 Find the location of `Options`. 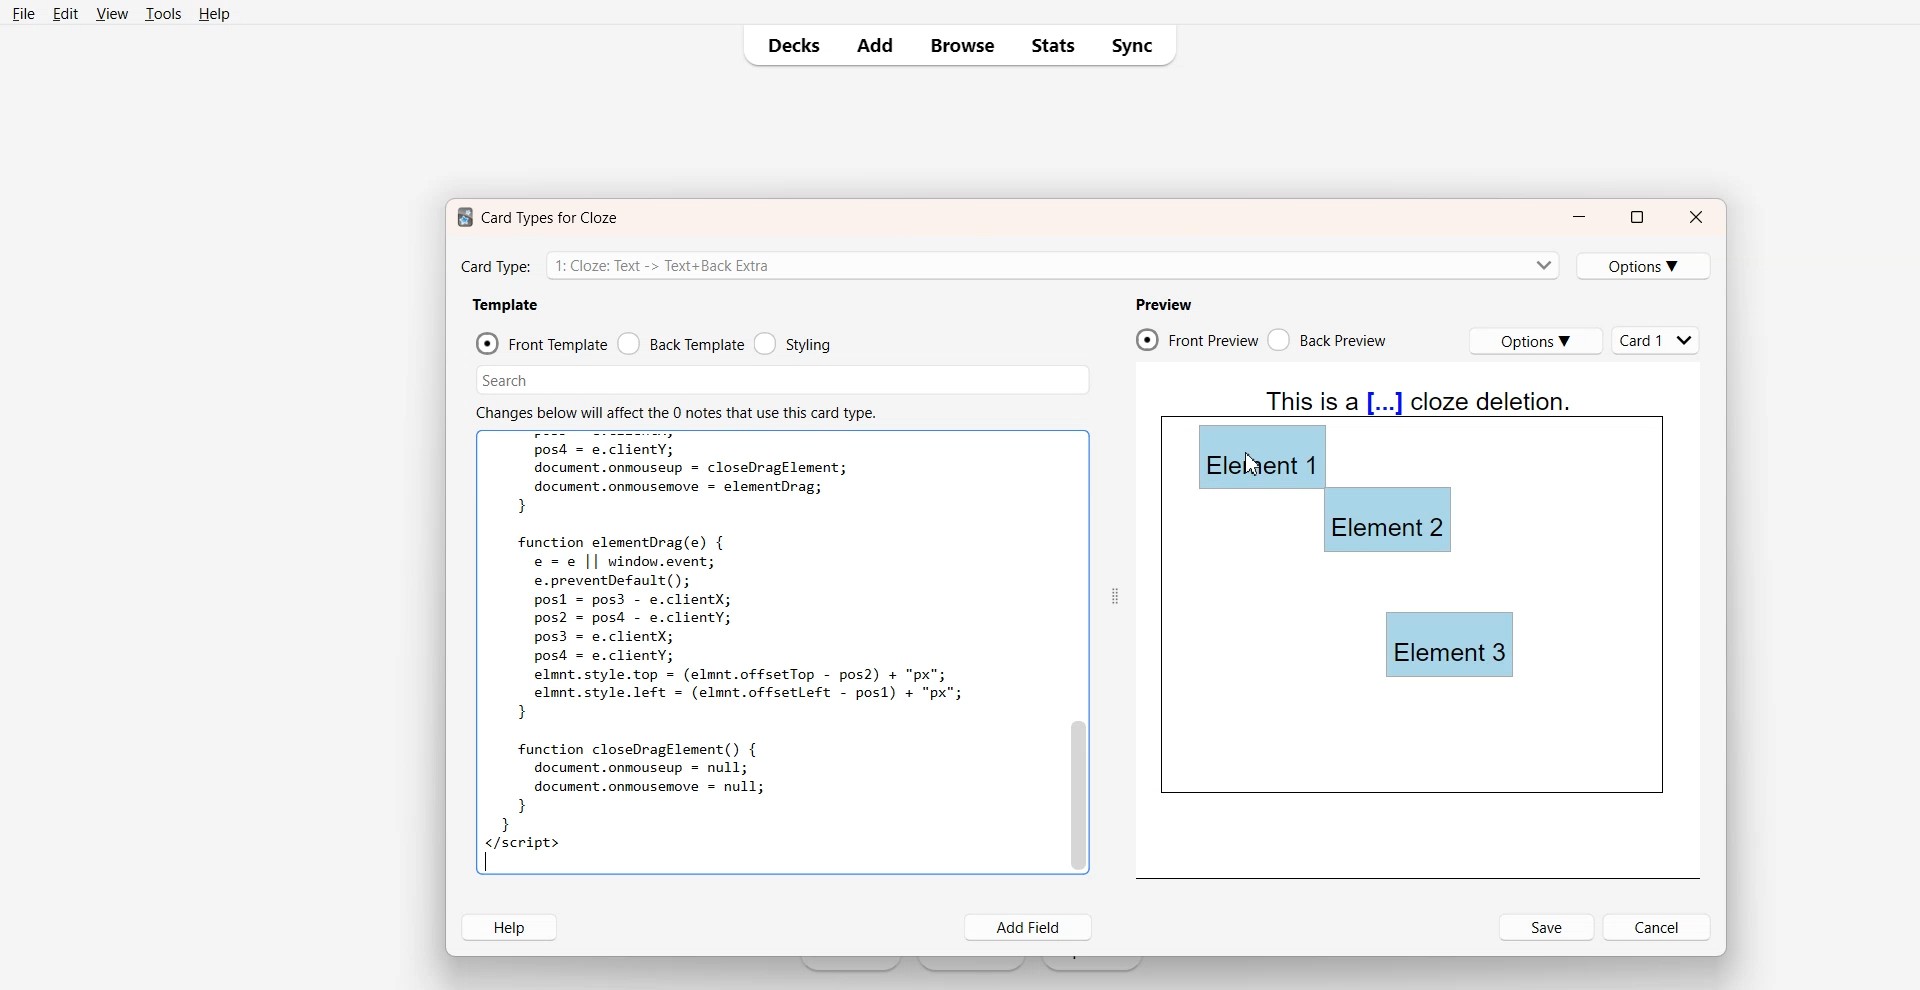

Options is located at coordinates (1535, 341).